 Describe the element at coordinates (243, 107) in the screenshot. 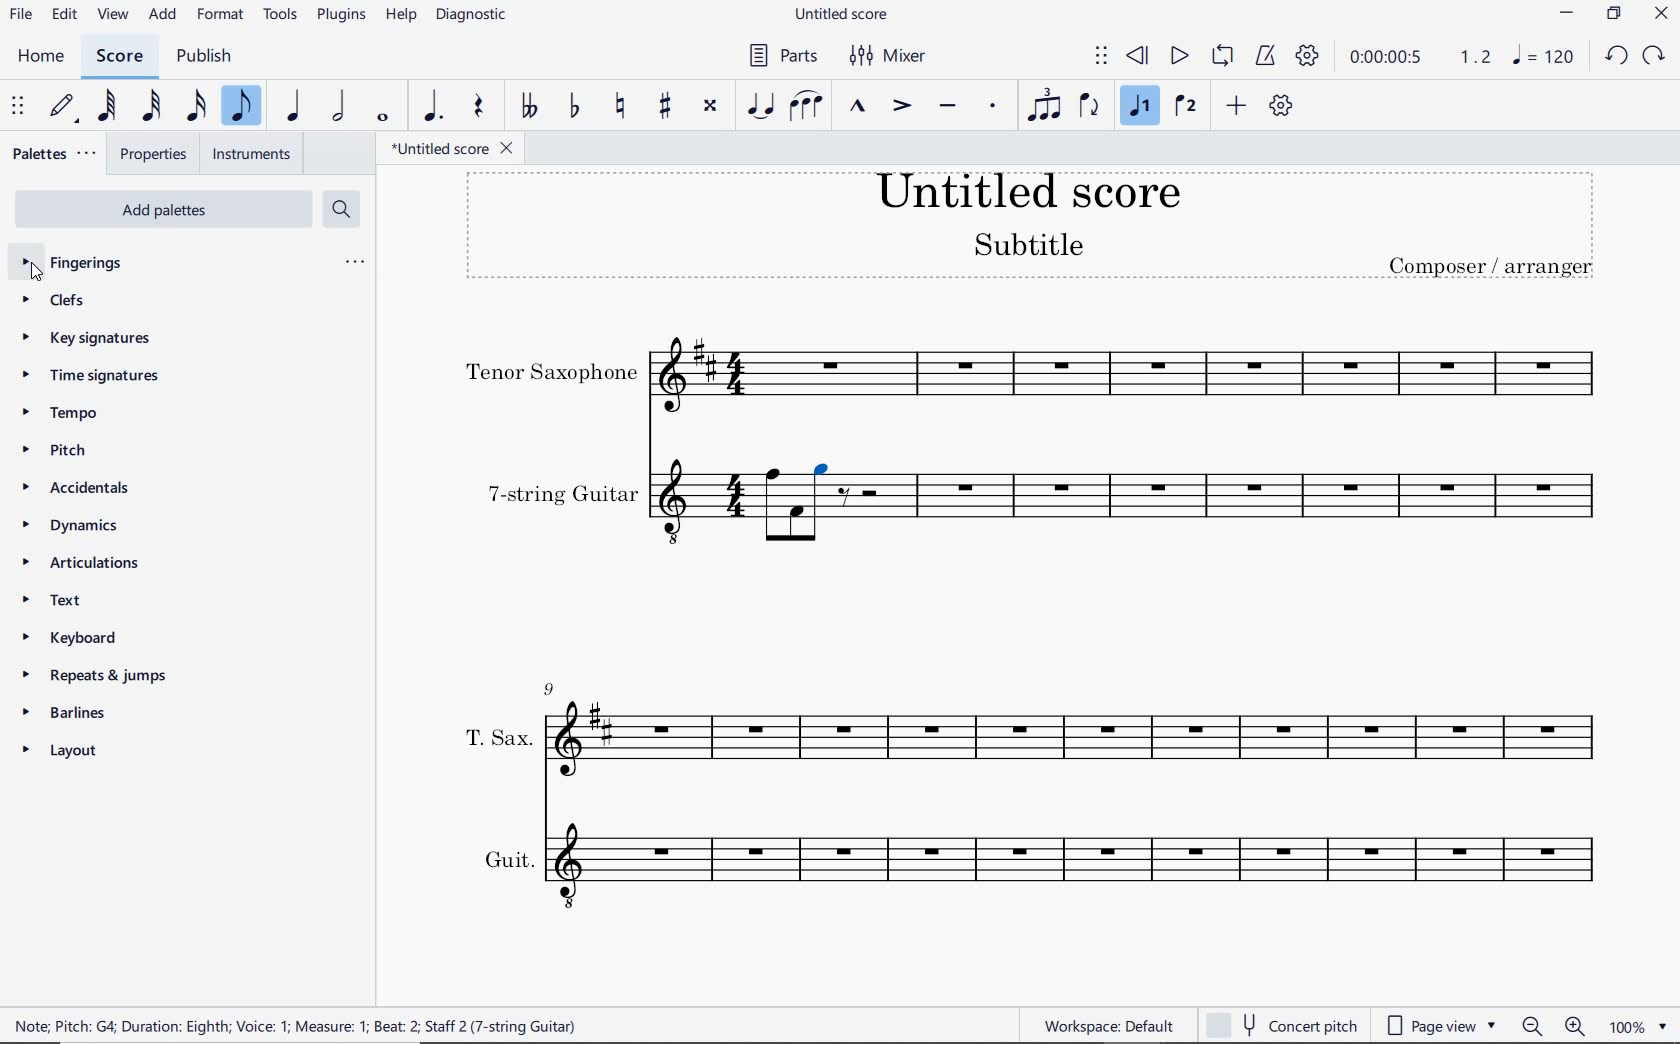

I see `EIGHTH NOTE` at that location.